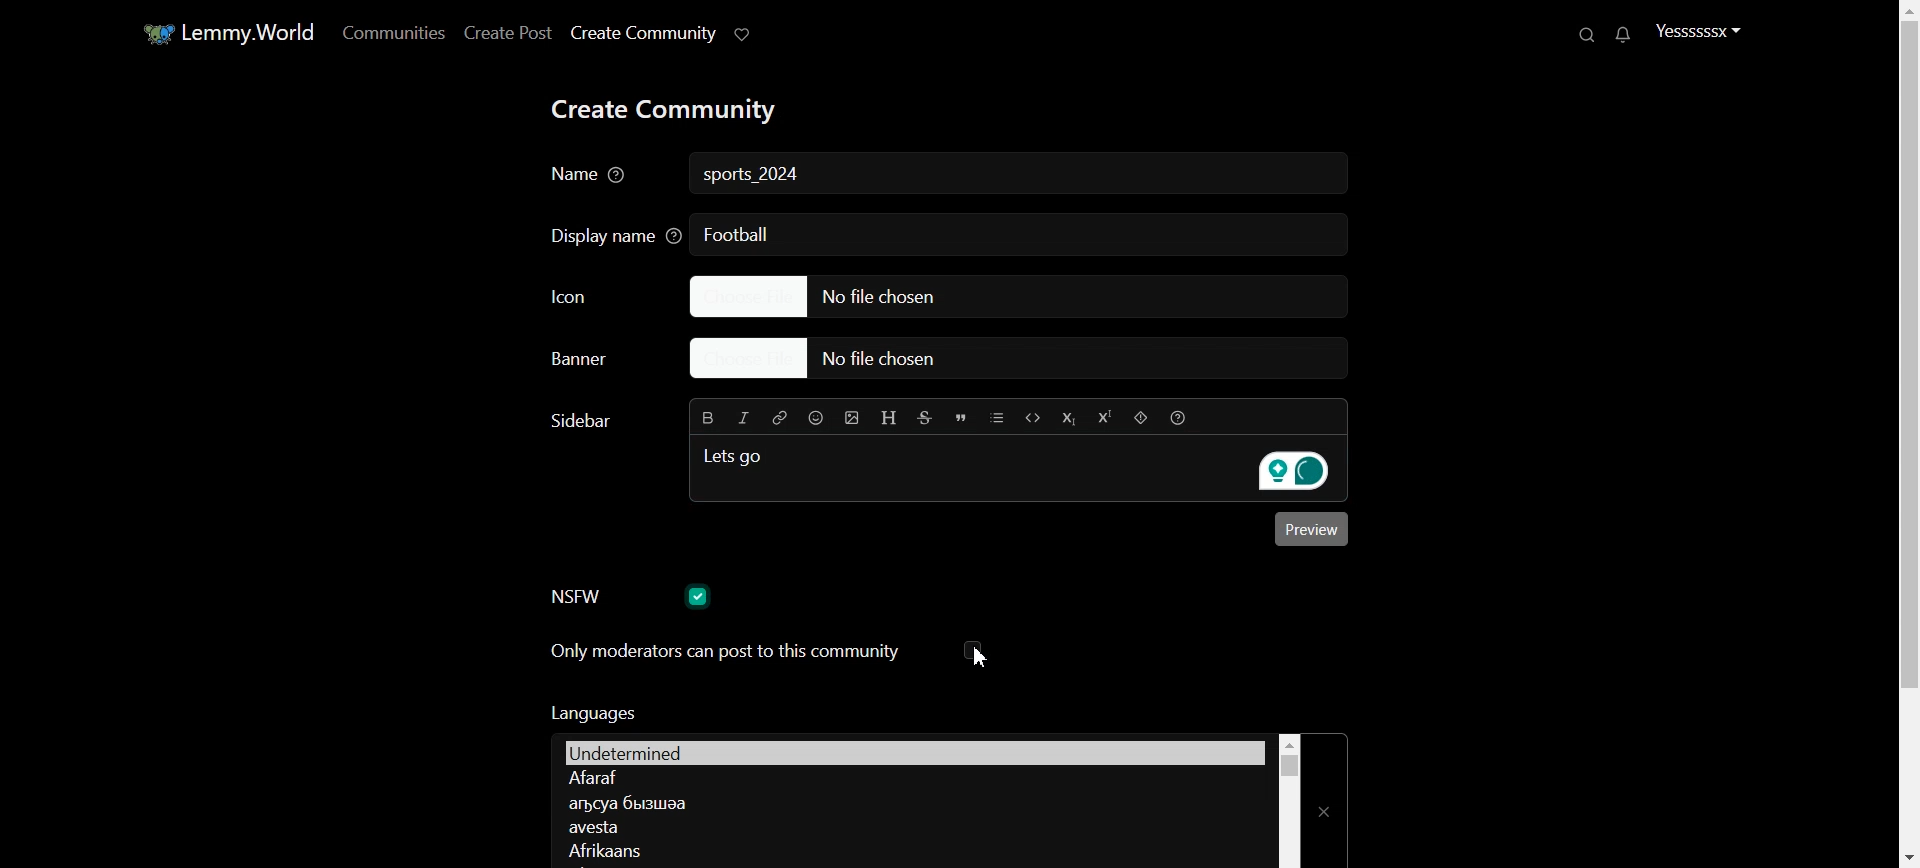 The height and width of the screenshot is (868, 1920). Describe the element at coordinates (1028, 360) in the screenshot. I see `Choose file` at that location.